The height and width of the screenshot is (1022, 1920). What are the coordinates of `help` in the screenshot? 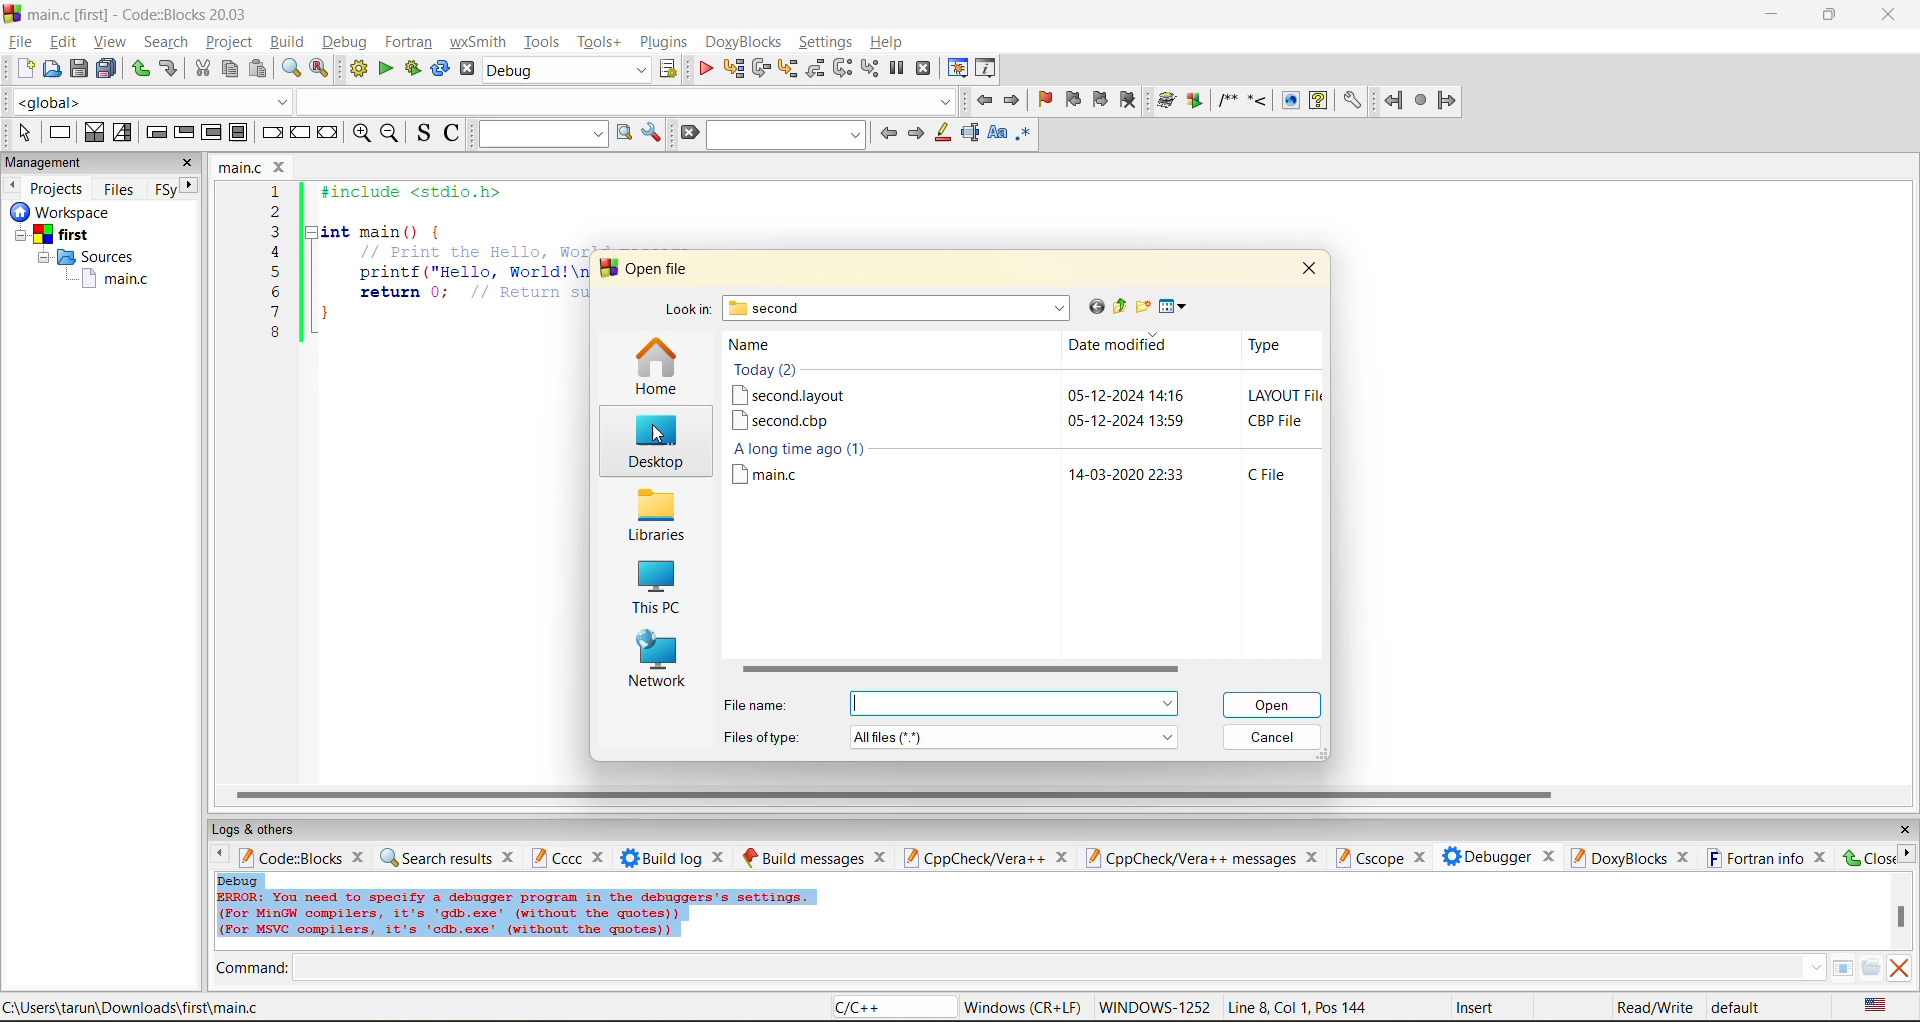 It's located at (1318, 100).